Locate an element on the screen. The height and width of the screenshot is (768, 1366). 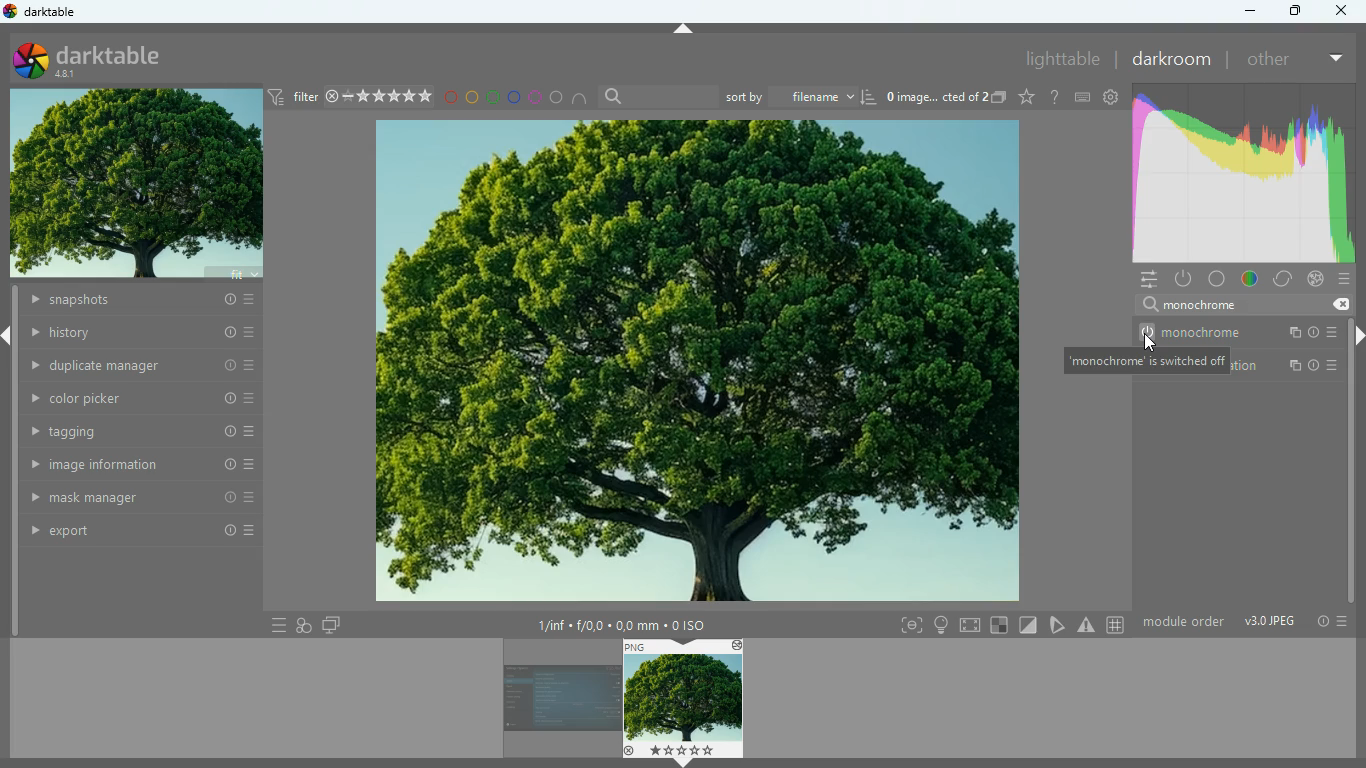
warning is located at coordinates (1086, 624).